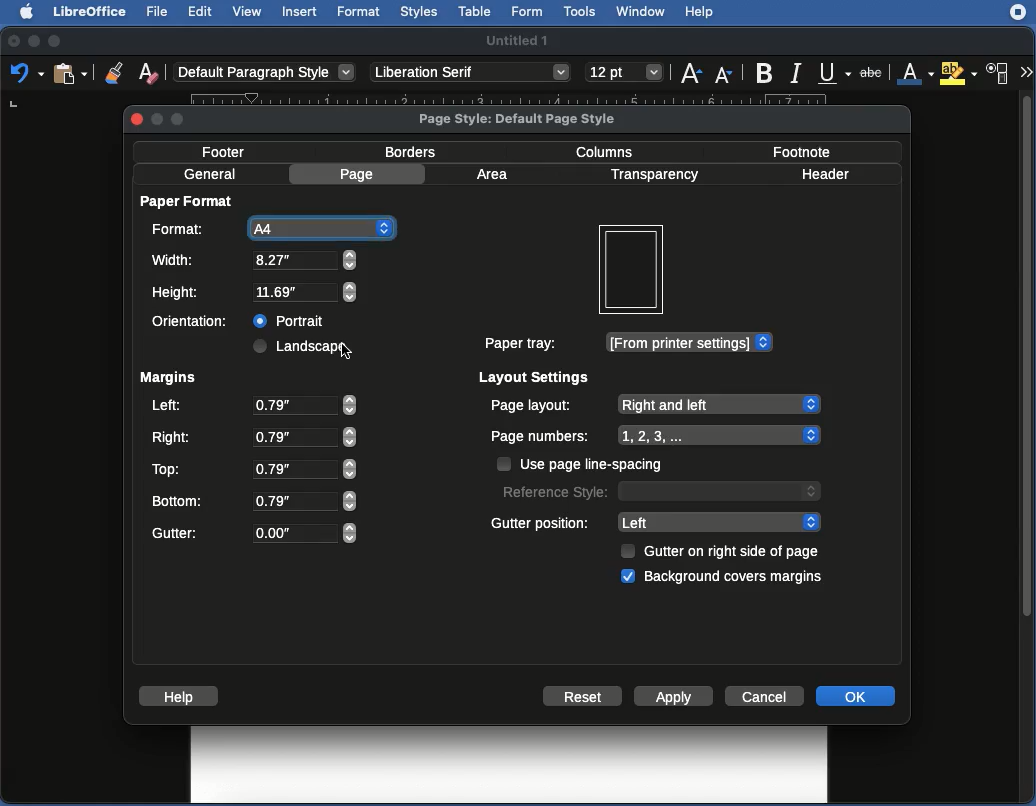  What do you see at coordinates (734, 552) in the screenshot?
I see `Gutter on right` at bounding box center [734, 552].